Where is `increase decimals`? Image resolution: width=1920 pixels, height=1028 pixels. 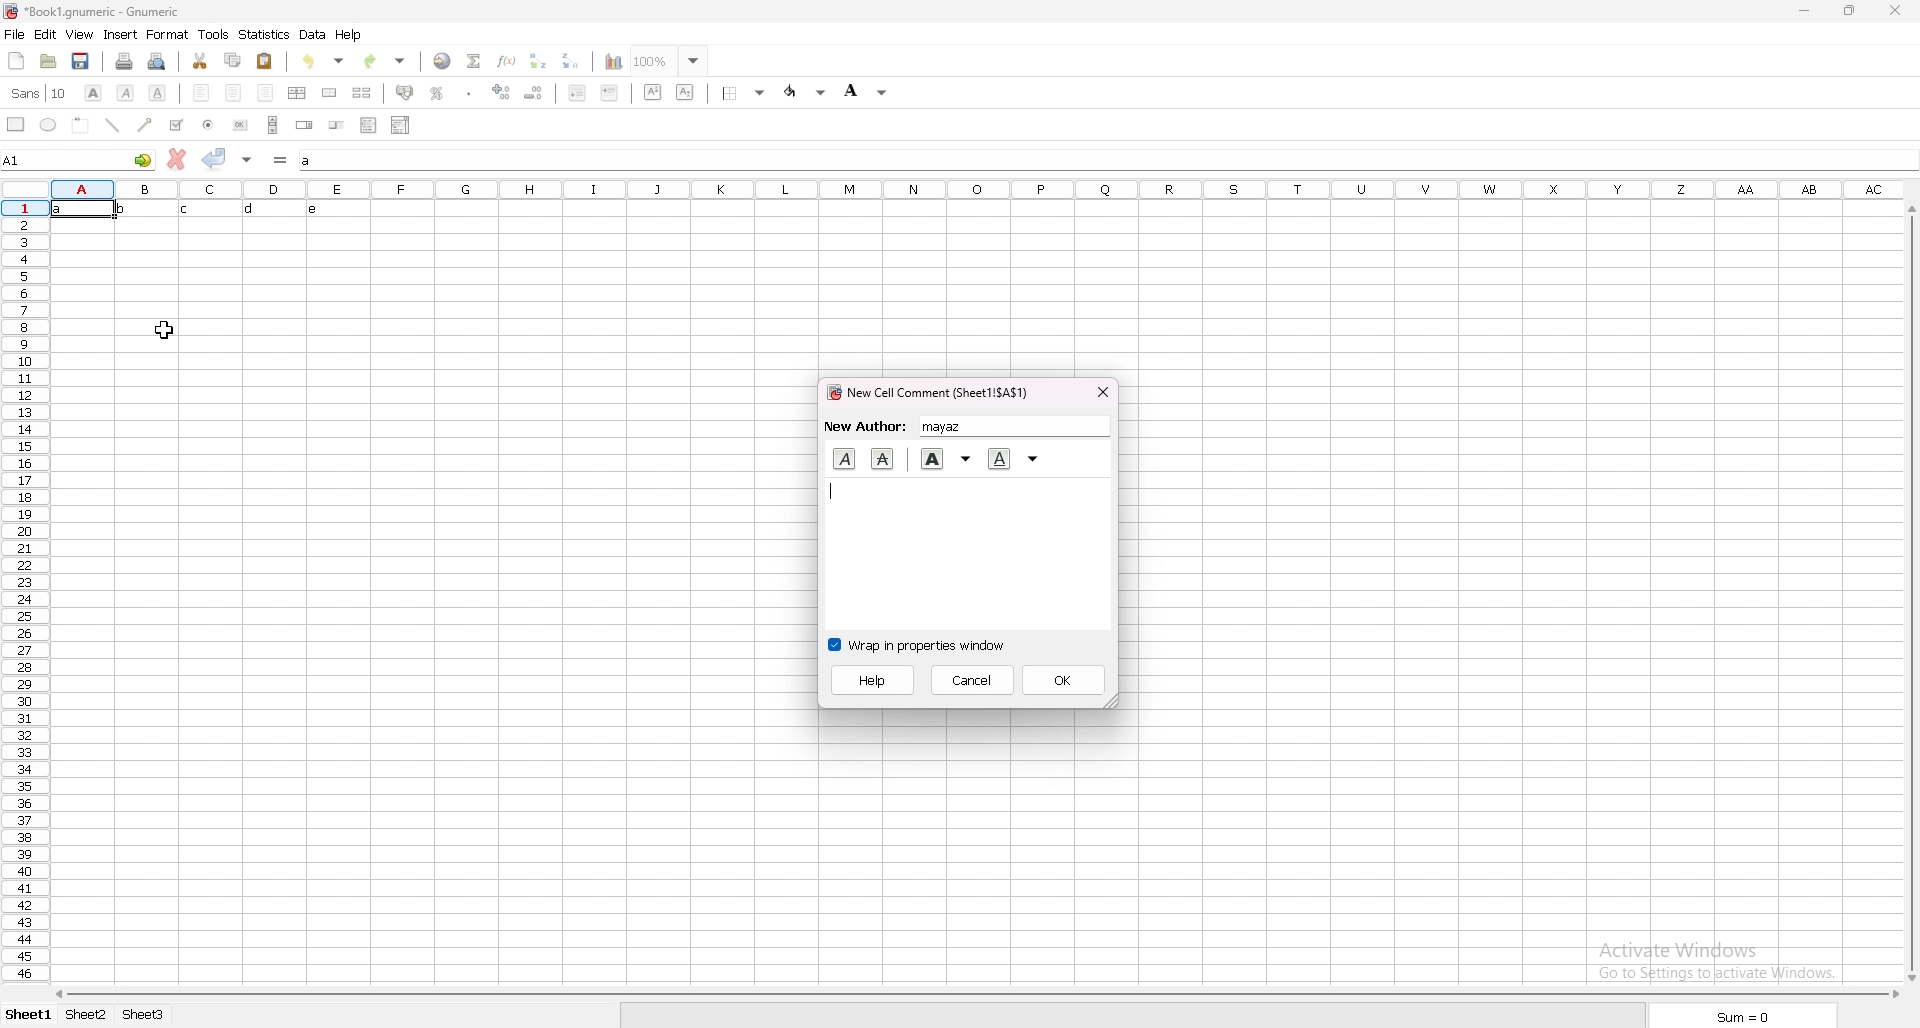 increase decimals is located at coordinates (502, 91).